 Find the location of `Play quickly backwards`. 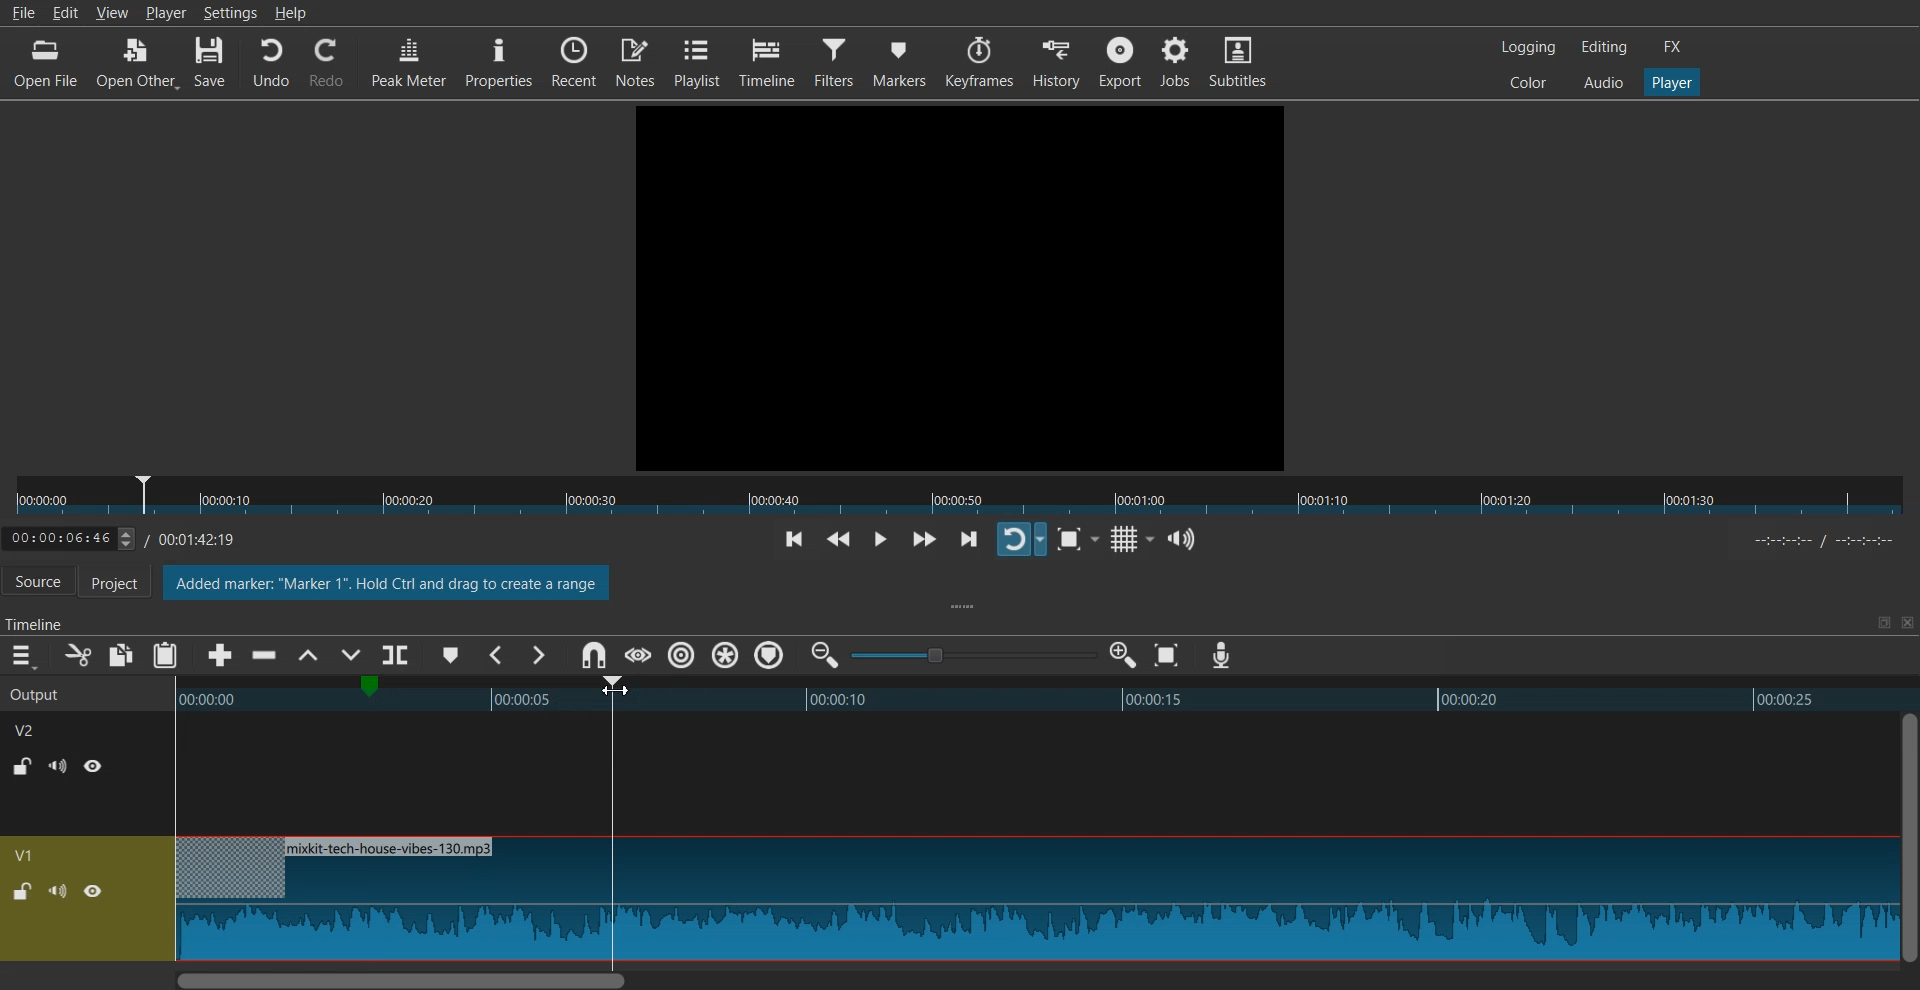

Play quickly backwards is located at coordinates (839, 541).